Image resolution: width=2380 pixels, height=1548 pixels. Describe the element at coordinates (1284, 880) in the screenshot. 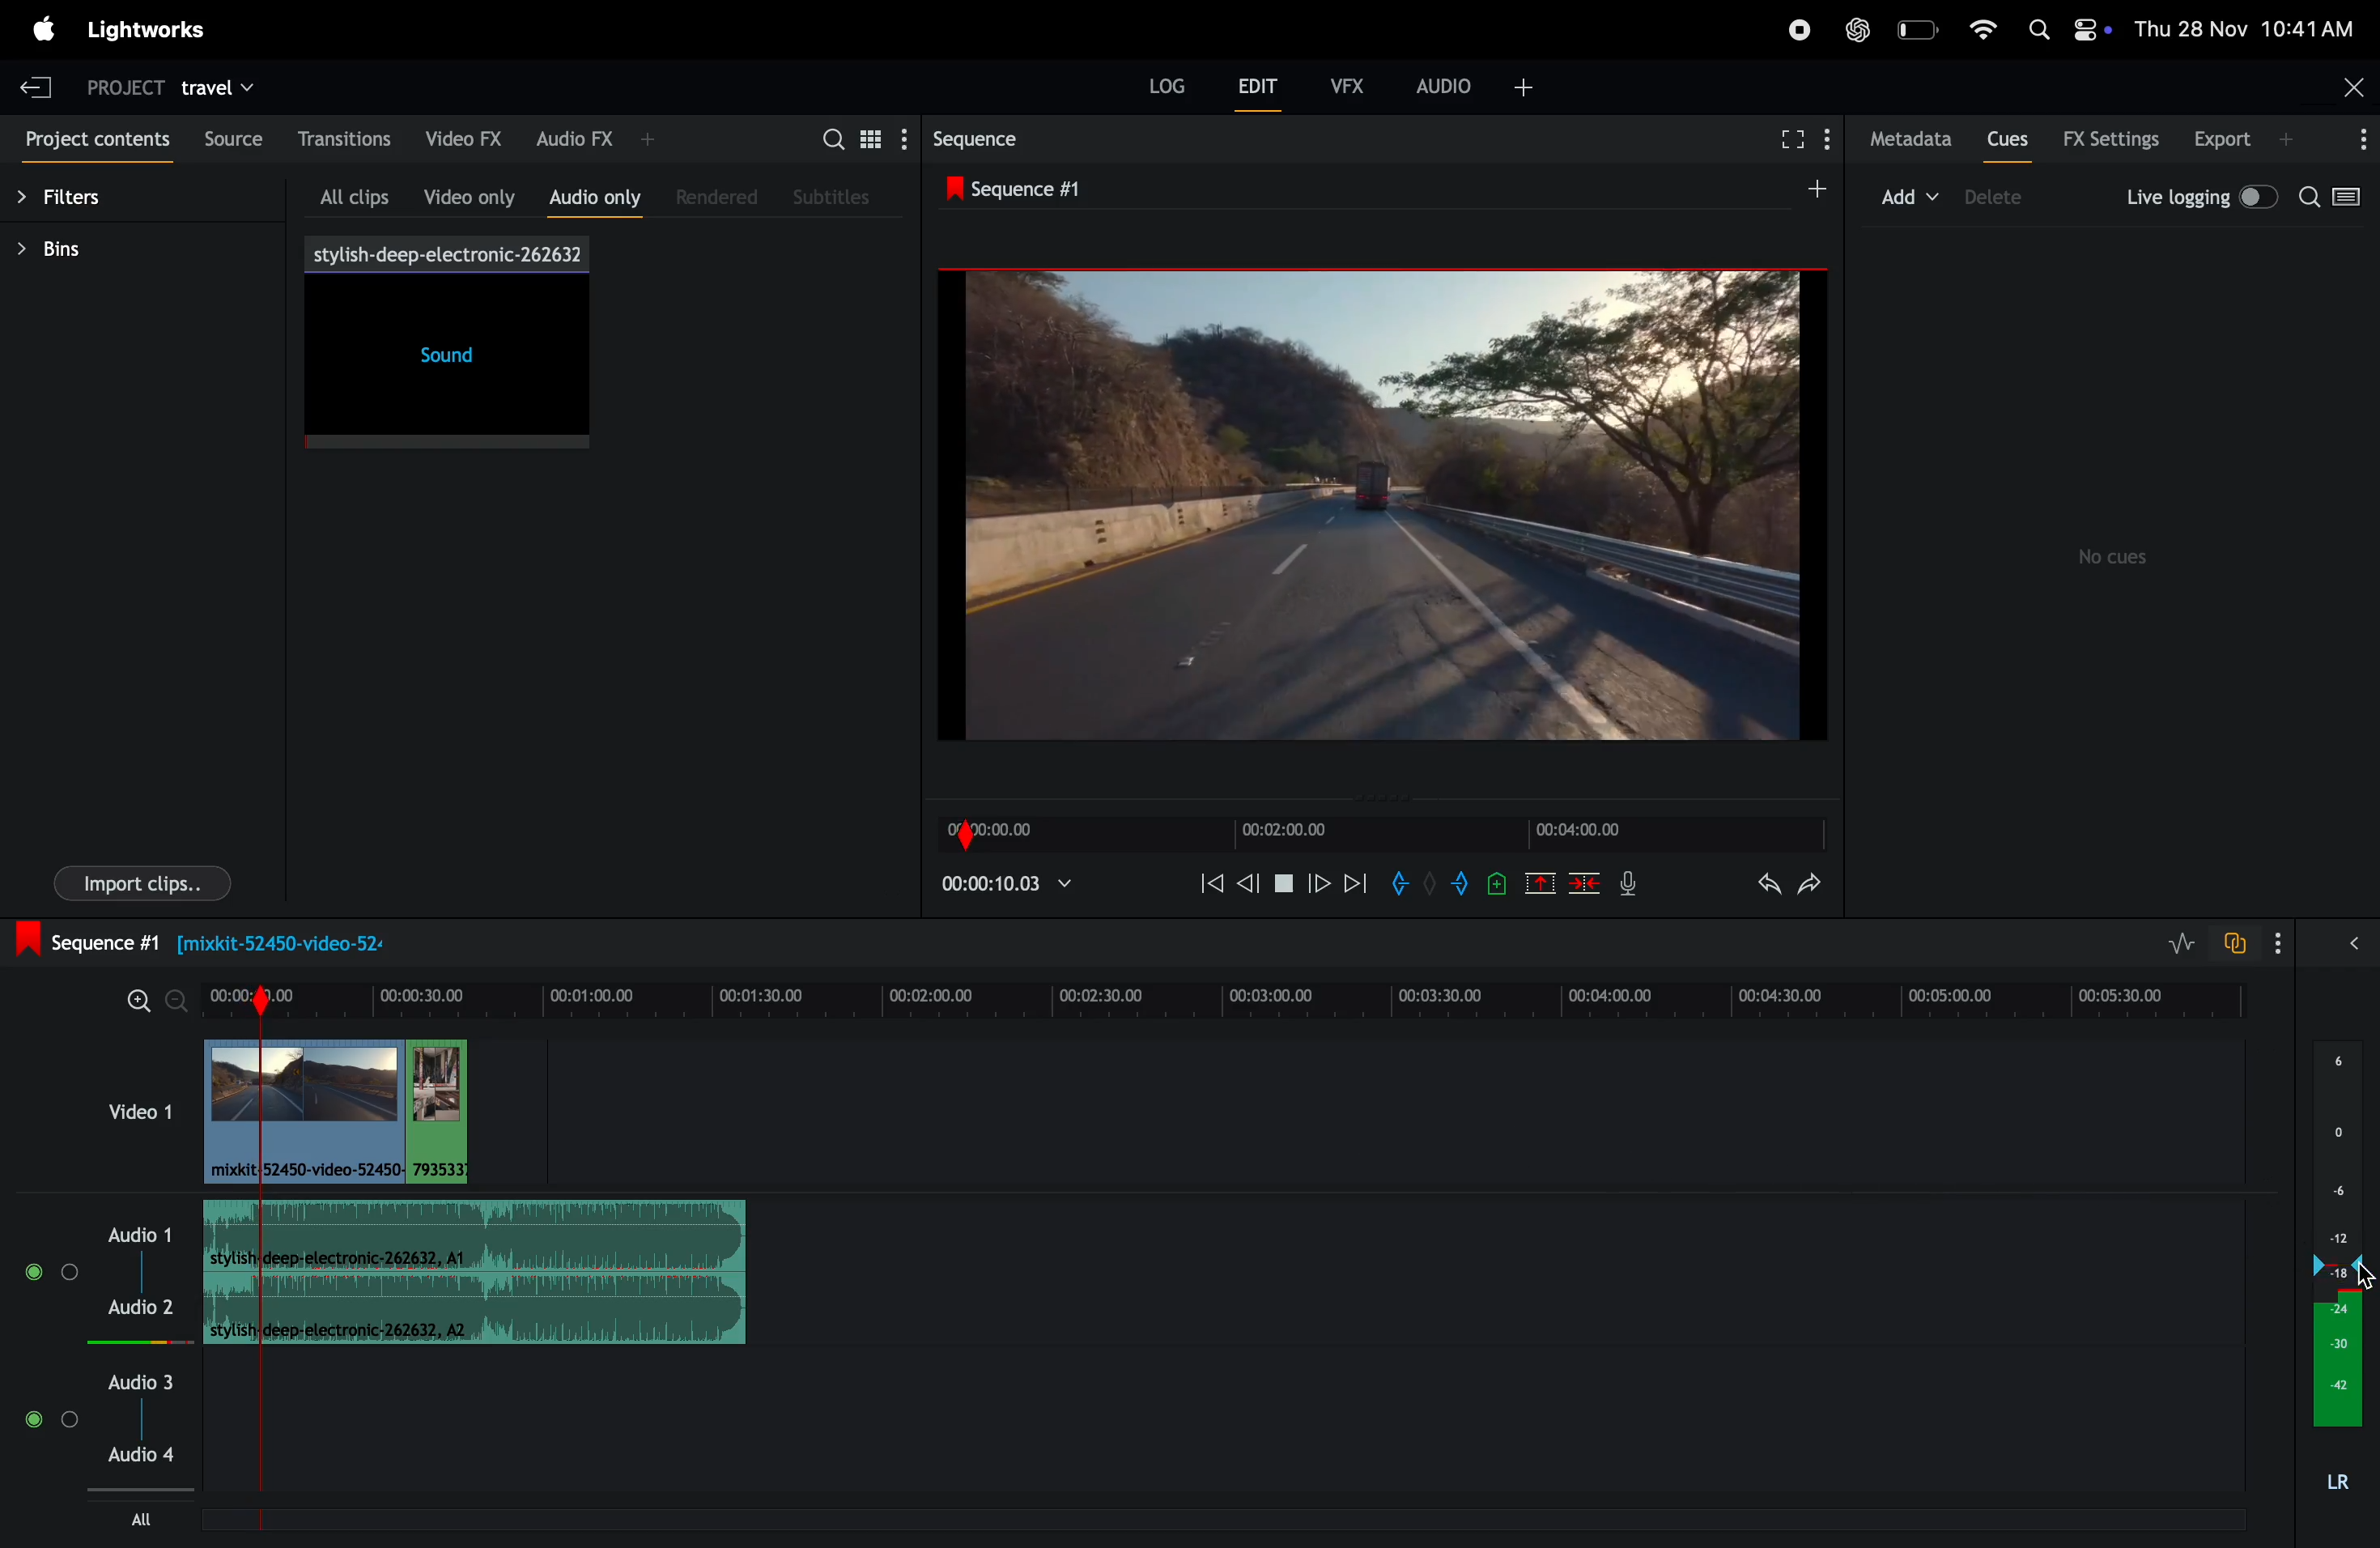

I see `pause play` at that location.